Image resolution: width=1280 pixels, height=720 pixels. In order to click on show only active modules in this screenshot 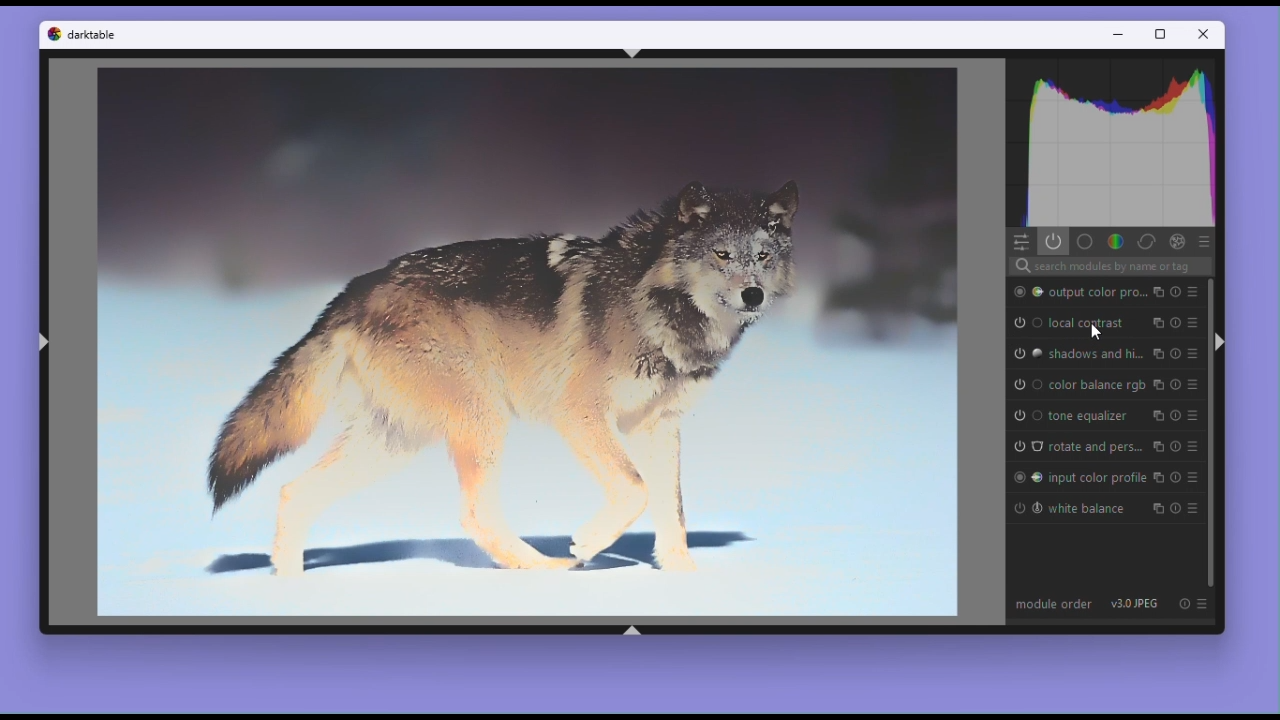, I will do `click(1056, 241)`.